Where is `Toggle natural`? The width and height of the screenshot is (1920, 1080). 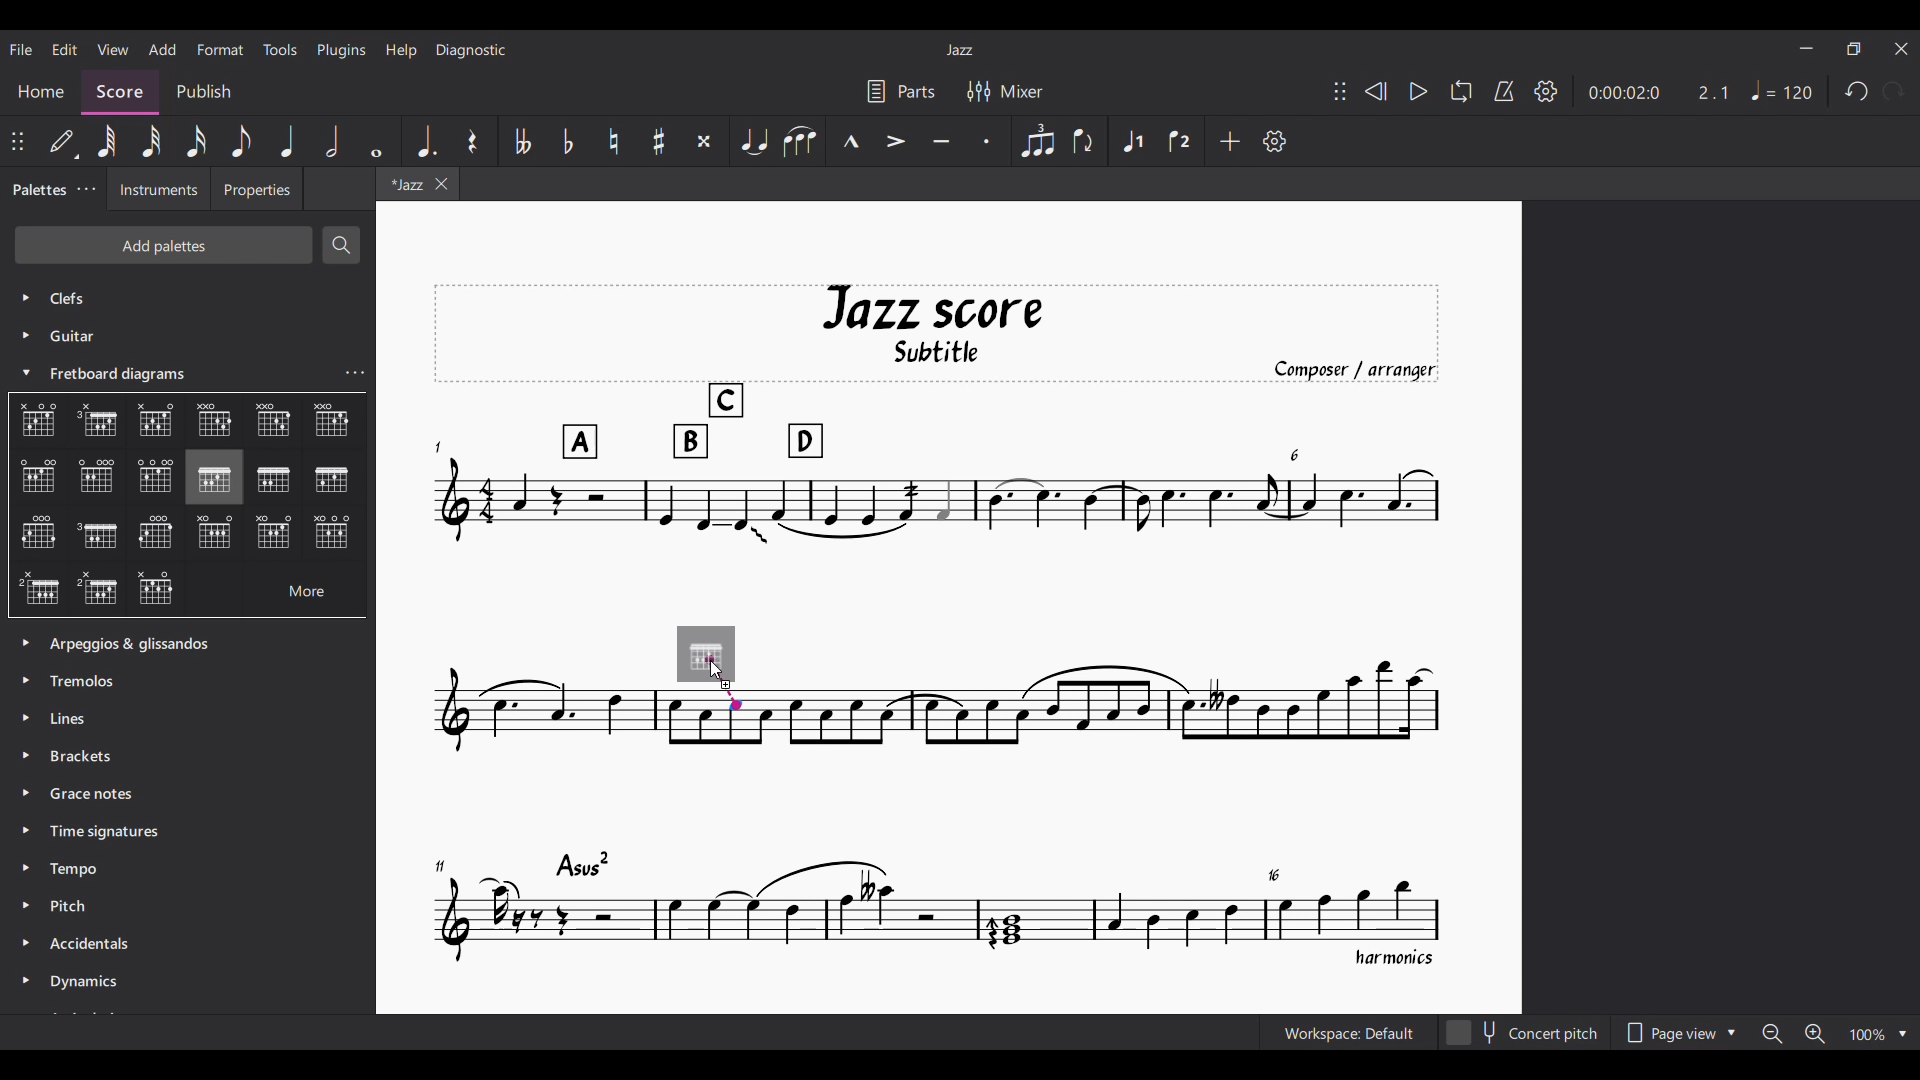 Toggle natural is located at coordinates (614, 141).